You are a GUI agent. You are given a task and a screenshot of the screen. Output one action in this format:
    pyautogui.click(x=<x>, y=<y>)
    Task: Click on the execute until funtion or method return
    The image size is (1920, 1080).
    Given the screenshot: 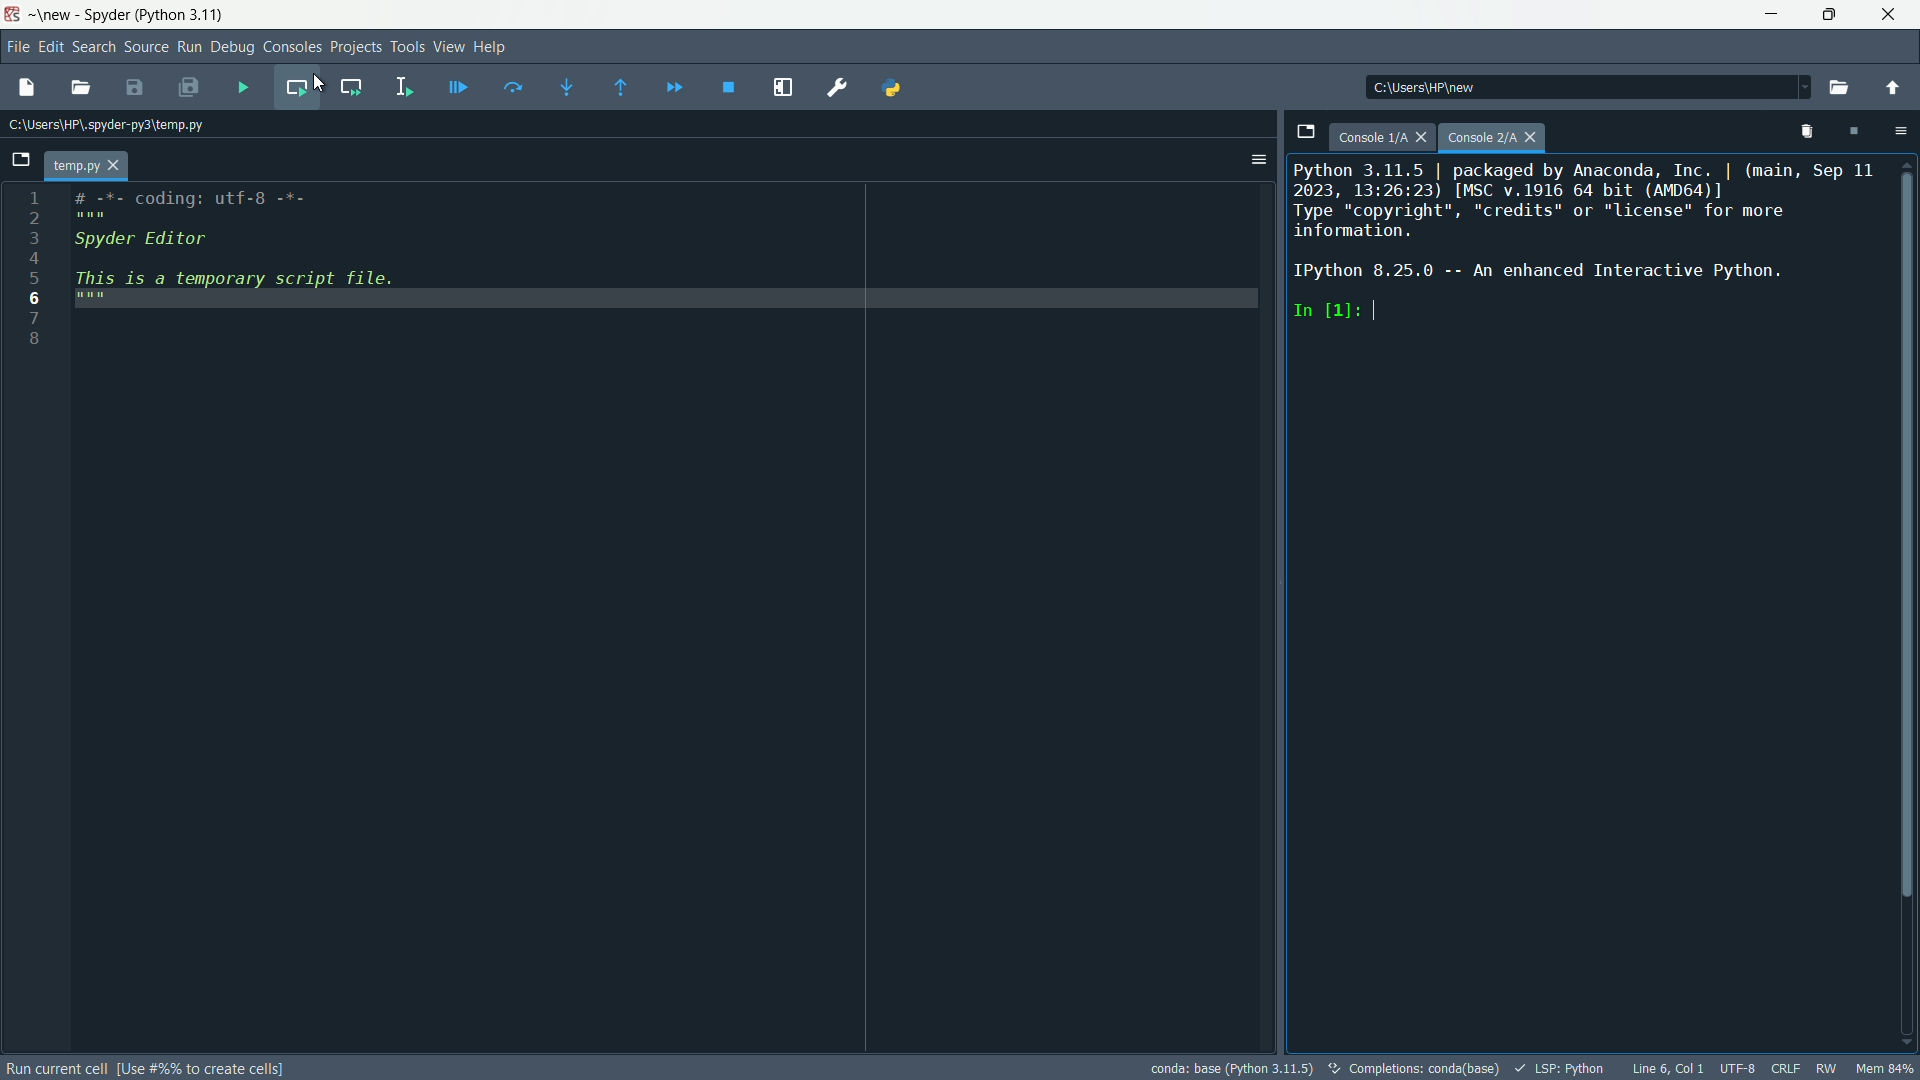 What is the action you would take?
    pyautogui.click(x=620, y=87)
    